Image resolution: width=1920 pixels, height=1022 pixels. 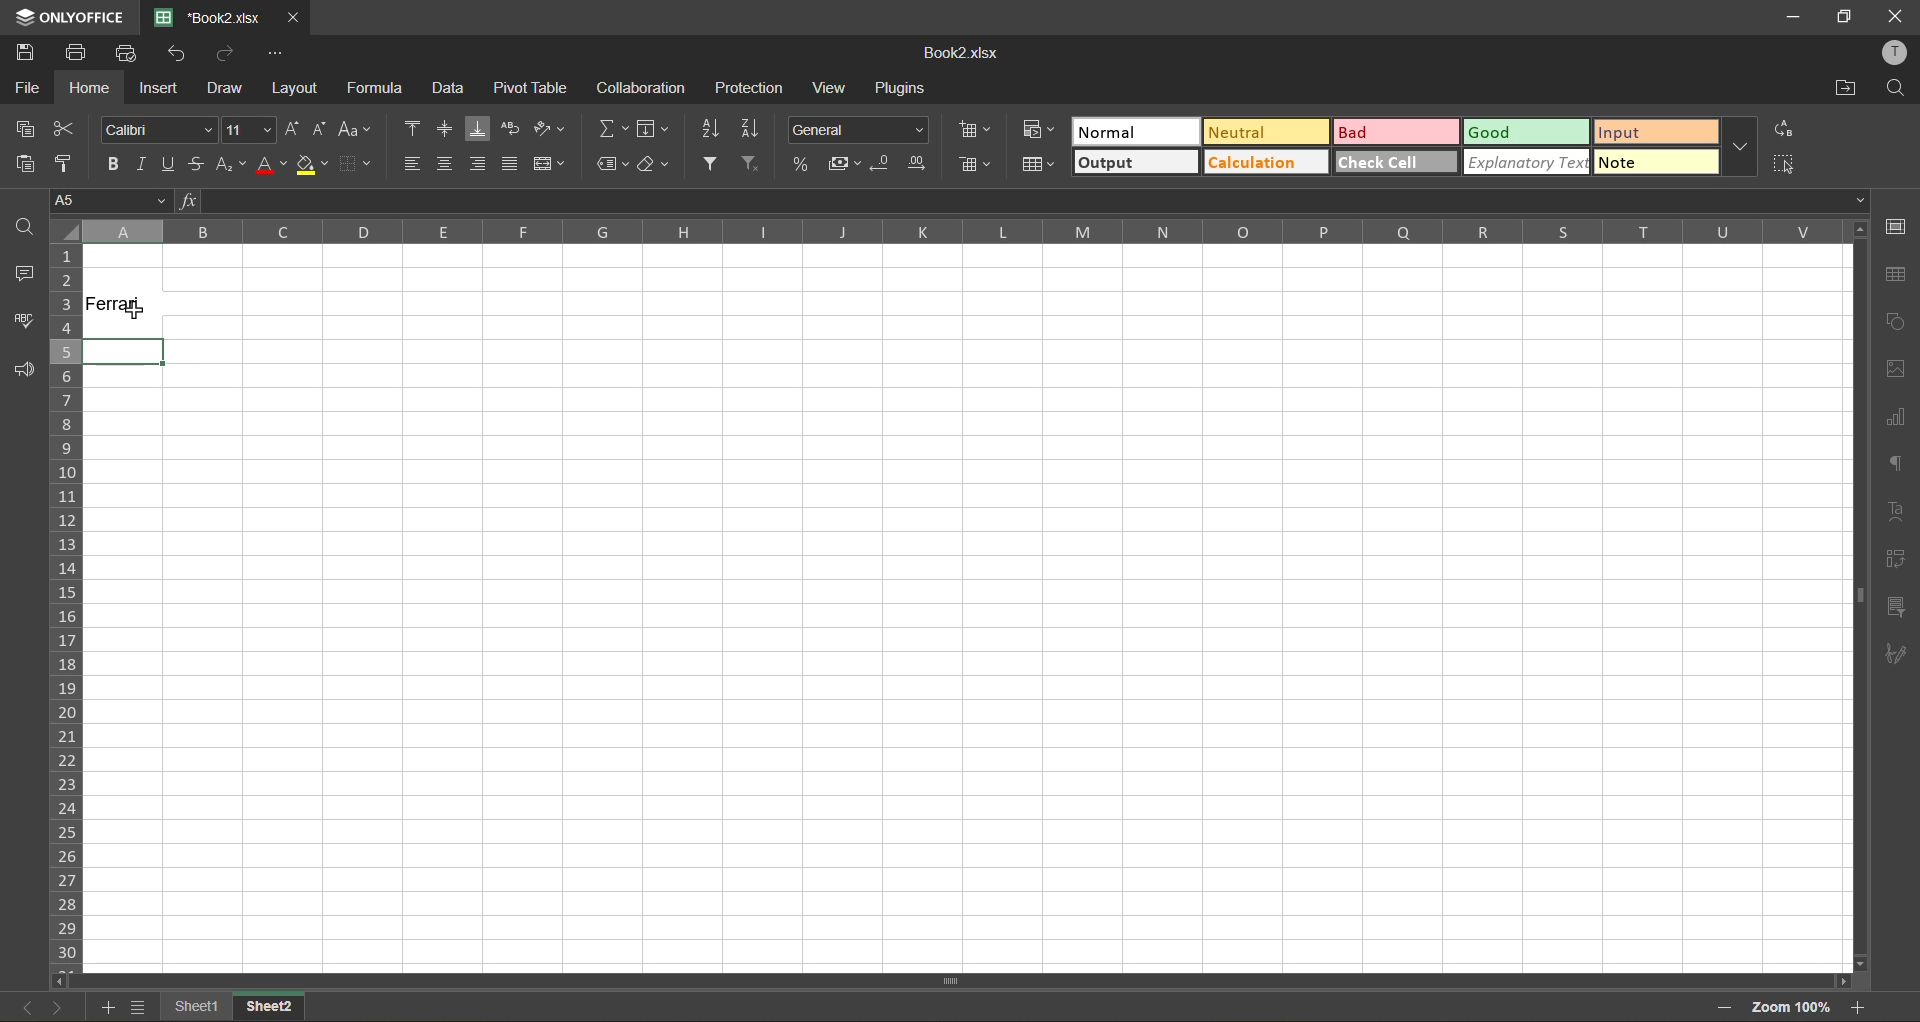 I want to click on shapes, so click(x=1895, y=320).